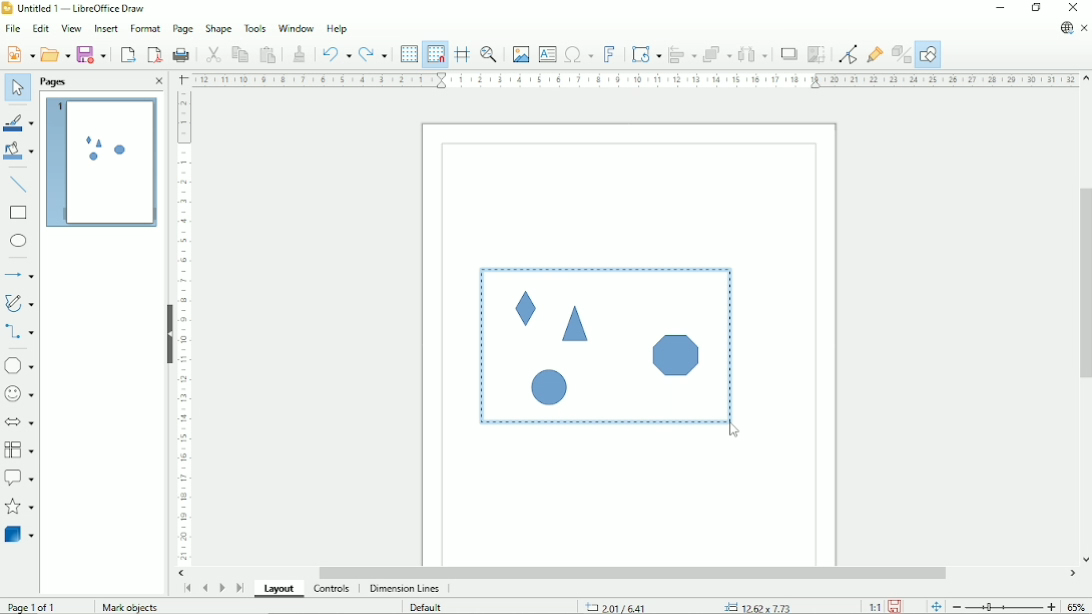  I want to click on Zoom factor, so click(1078, 606).